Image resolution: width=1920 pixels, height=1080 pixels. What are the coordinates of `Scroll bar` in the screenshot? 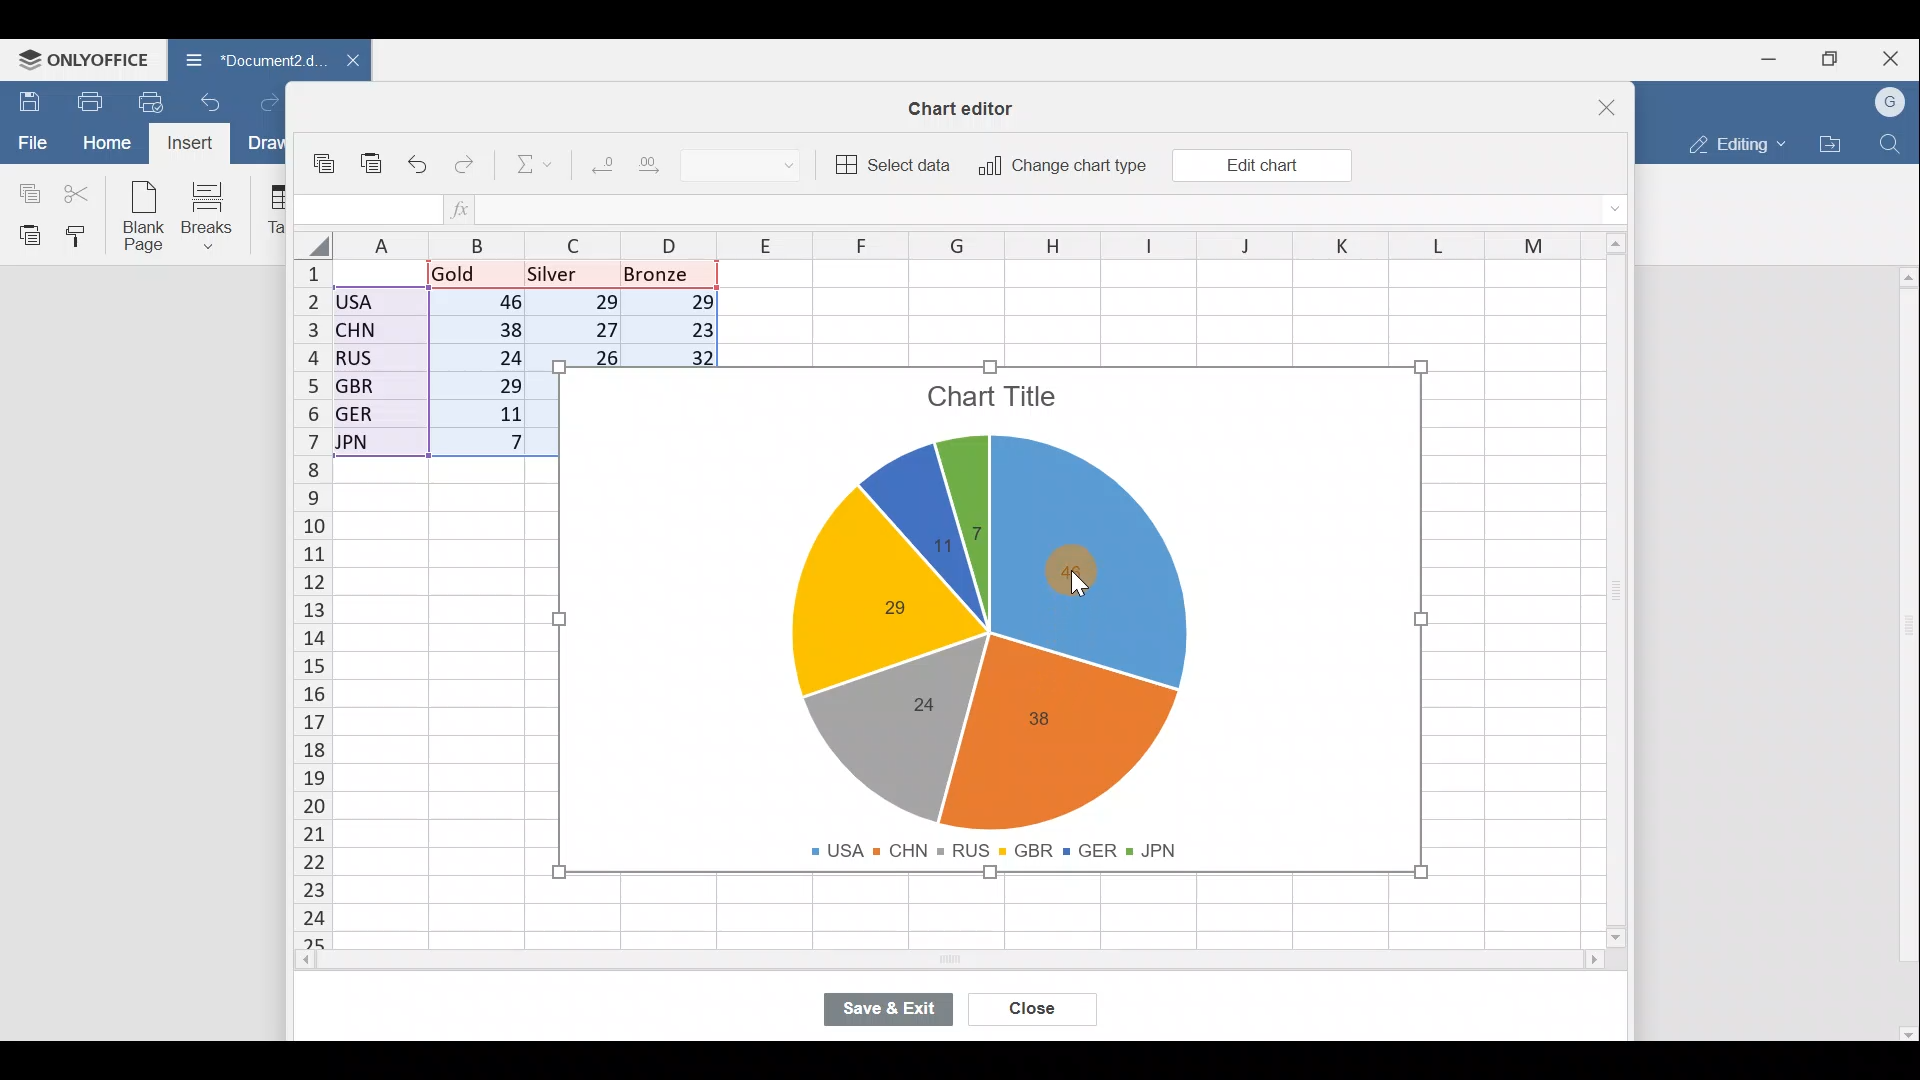 It's located at (979, 961).